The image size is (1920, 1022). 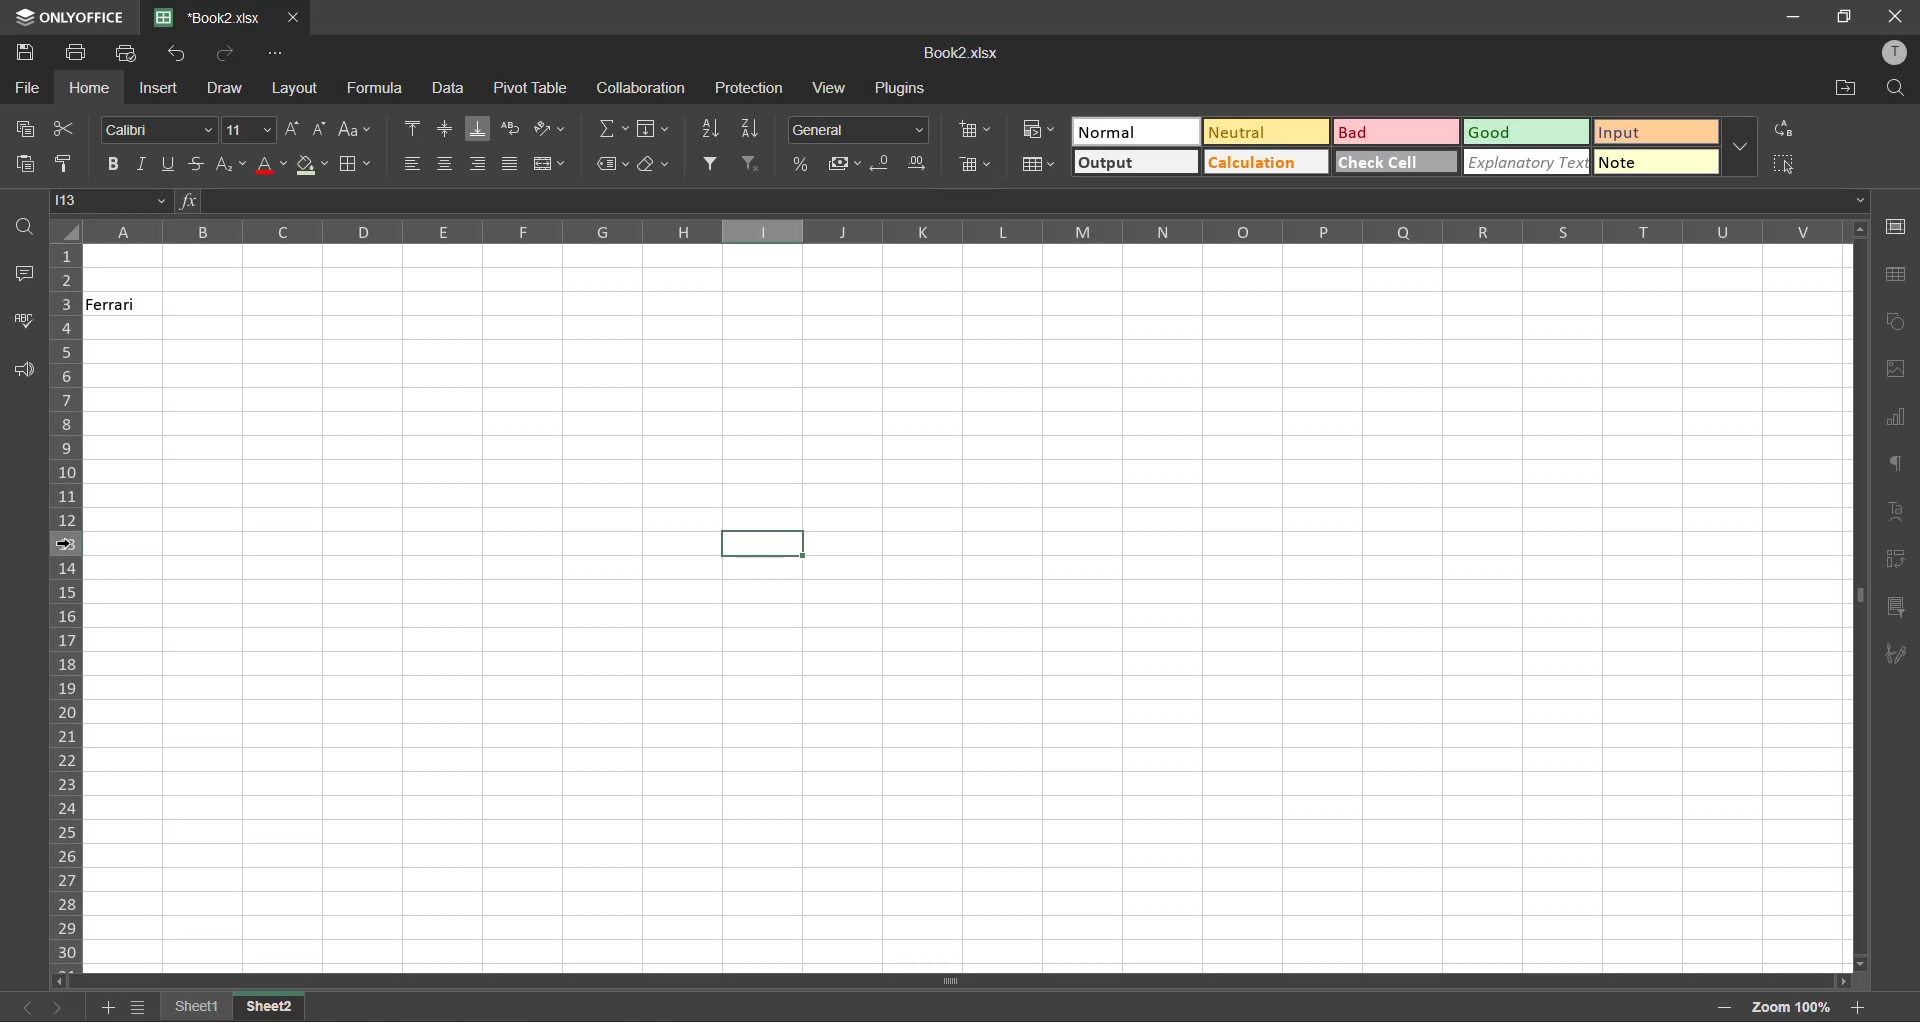 What do you see at coordinates (1900, 512) in the screenshot?
I see `text` at bounding box center [1900, 512].